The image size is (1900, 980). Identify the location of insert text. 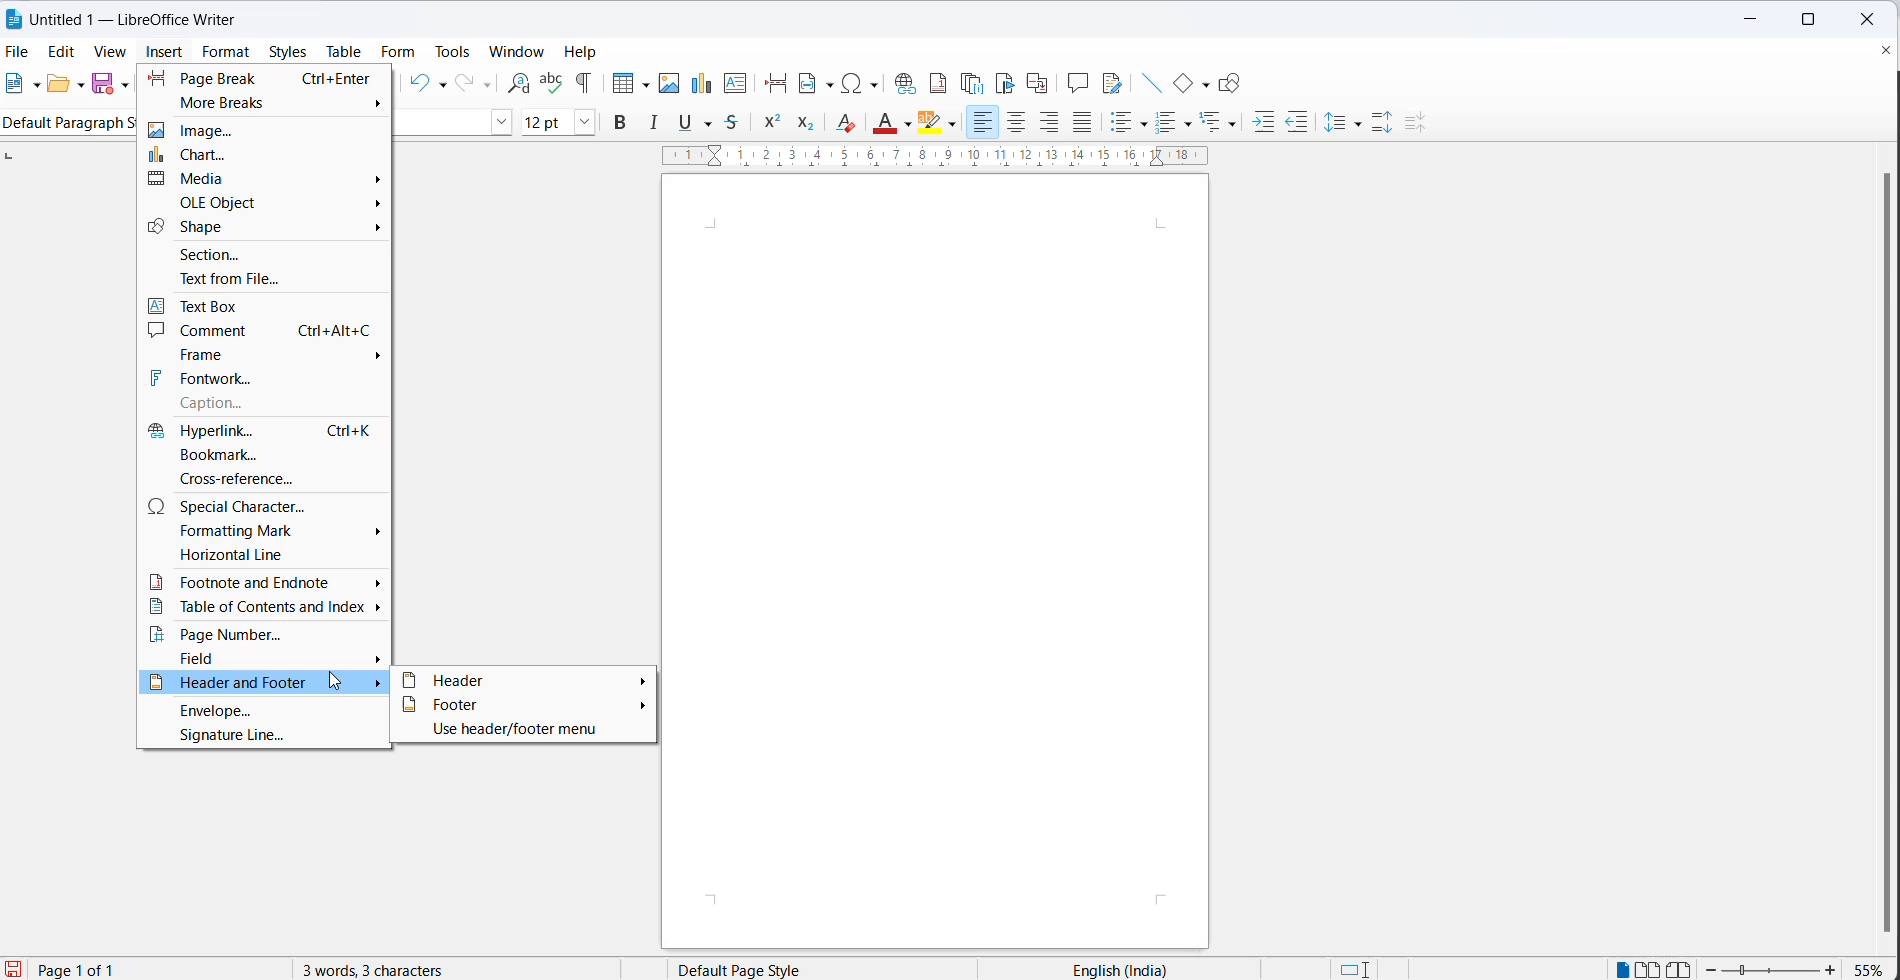
(739, 83).